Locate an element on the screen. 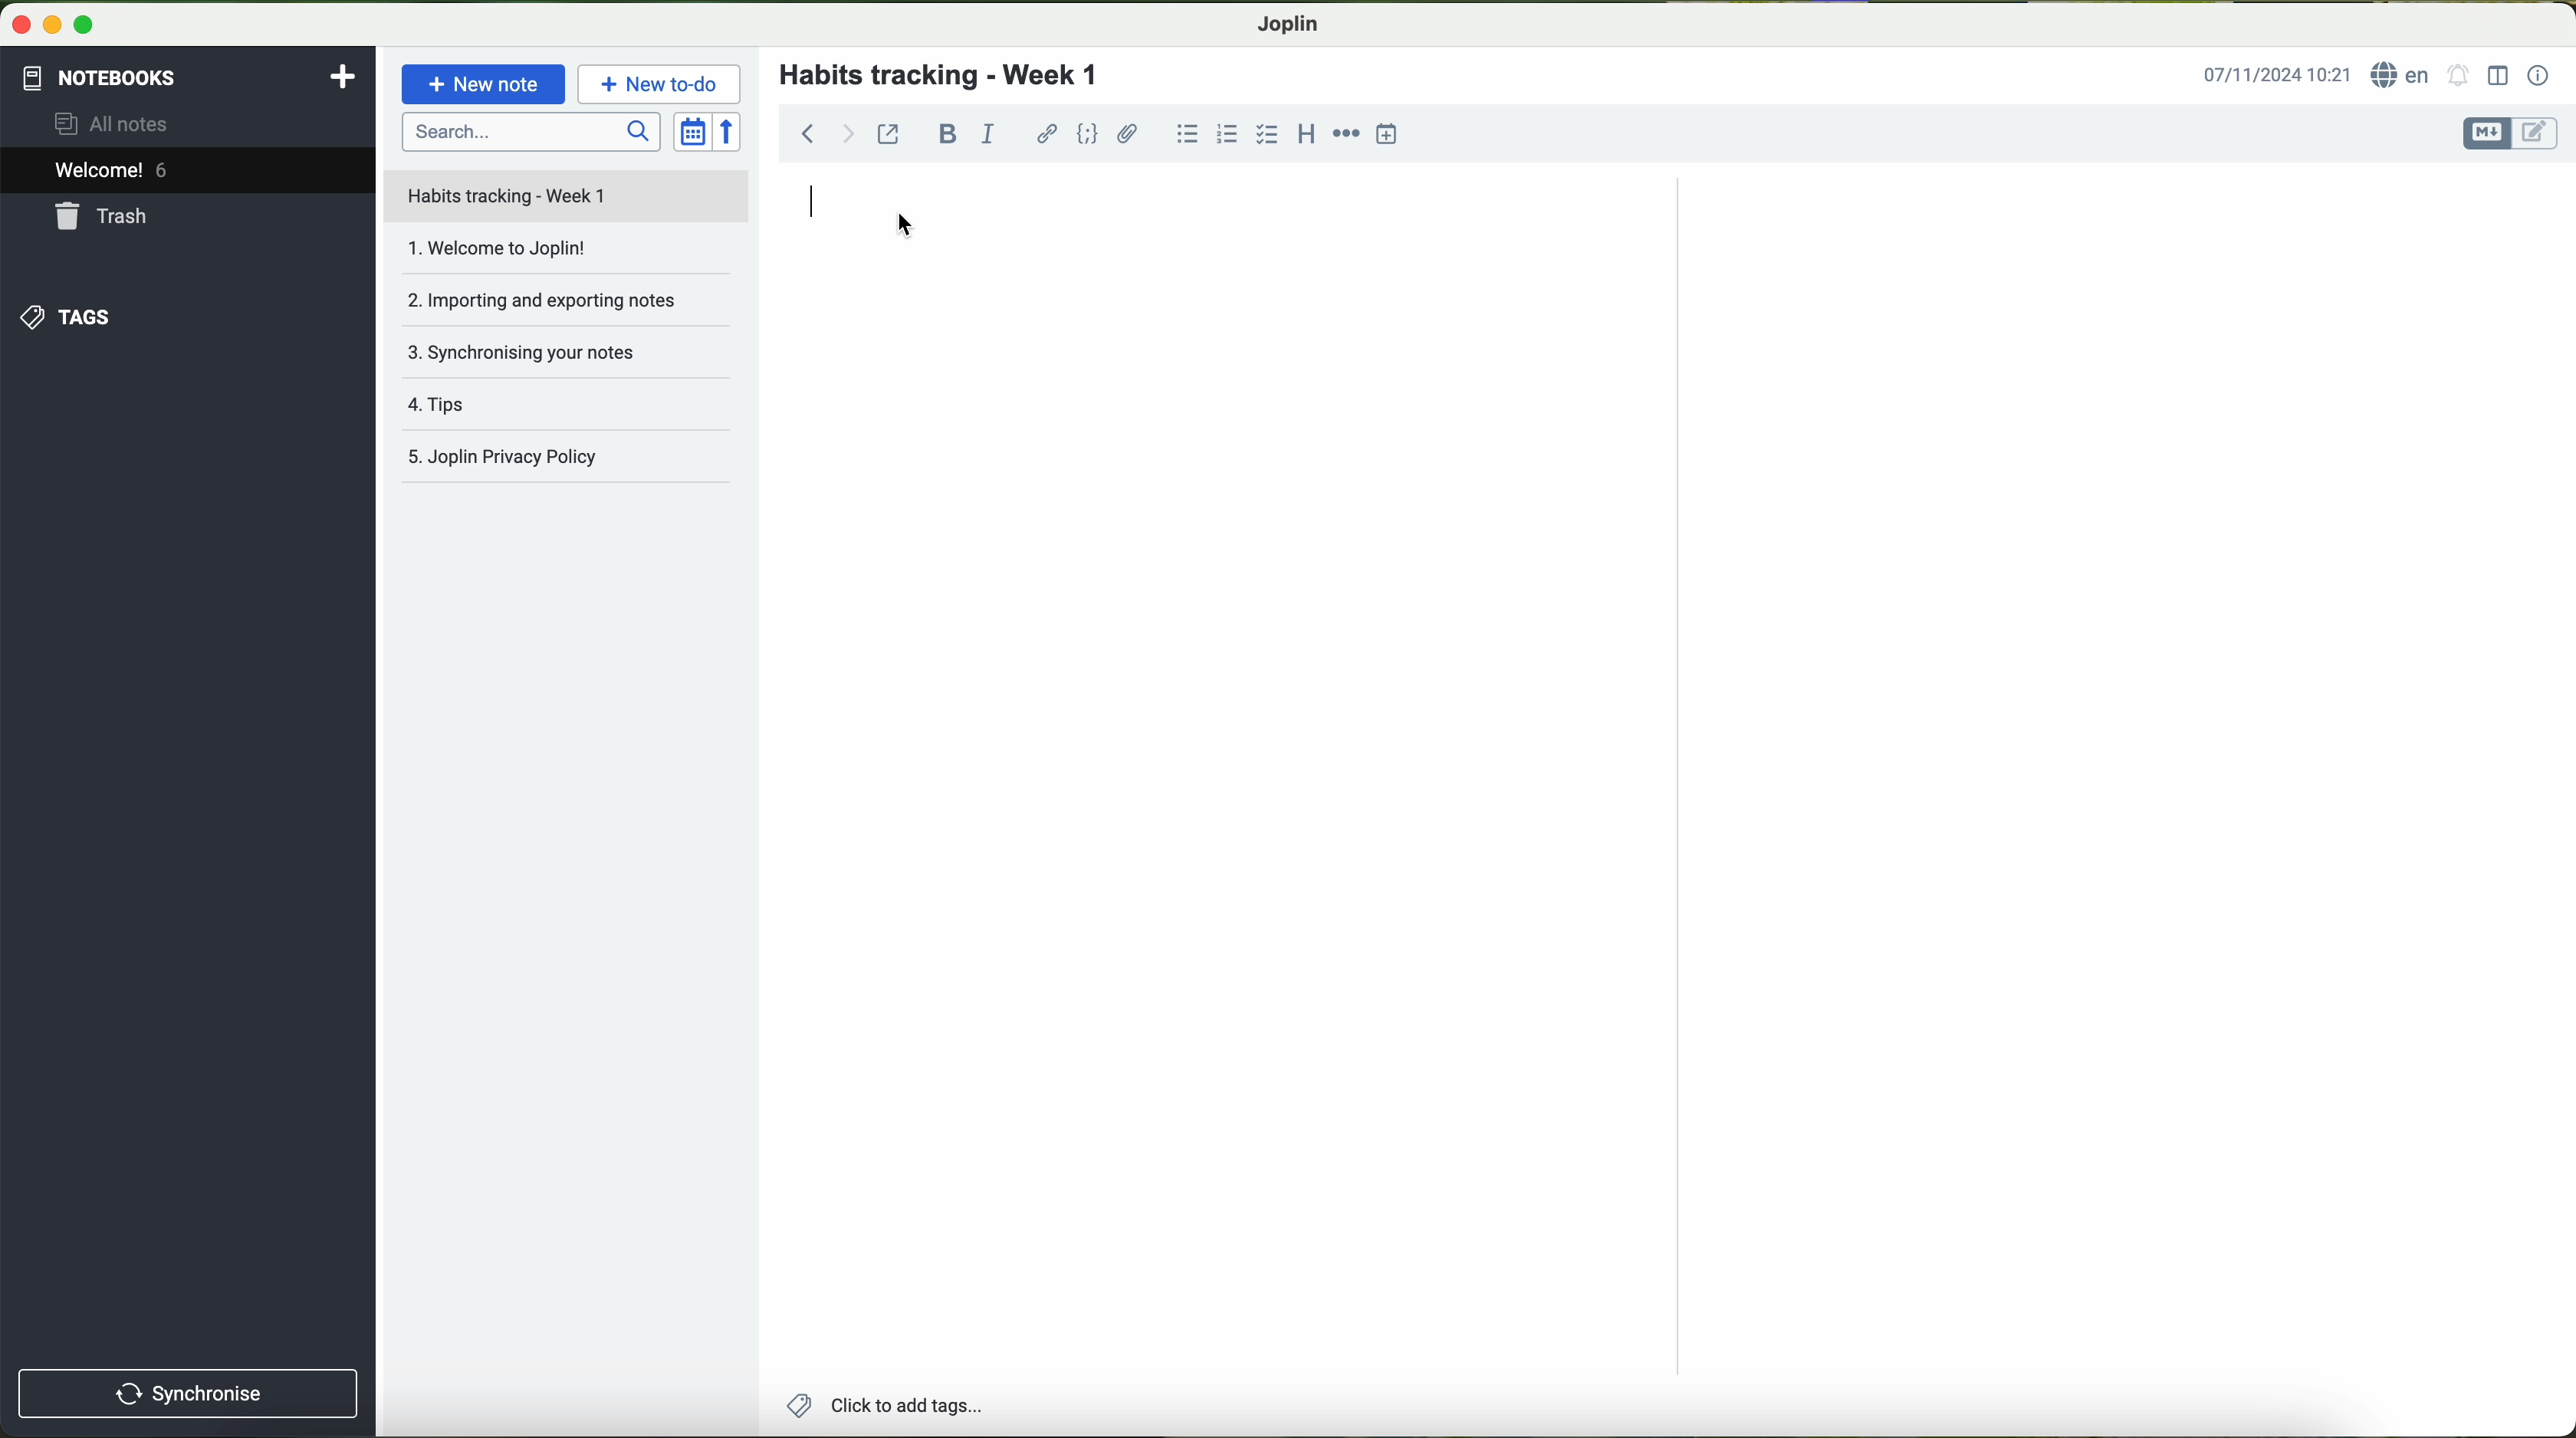 This screenshot has width=2576, height=1438. trash is located at coordinates (105, 216).